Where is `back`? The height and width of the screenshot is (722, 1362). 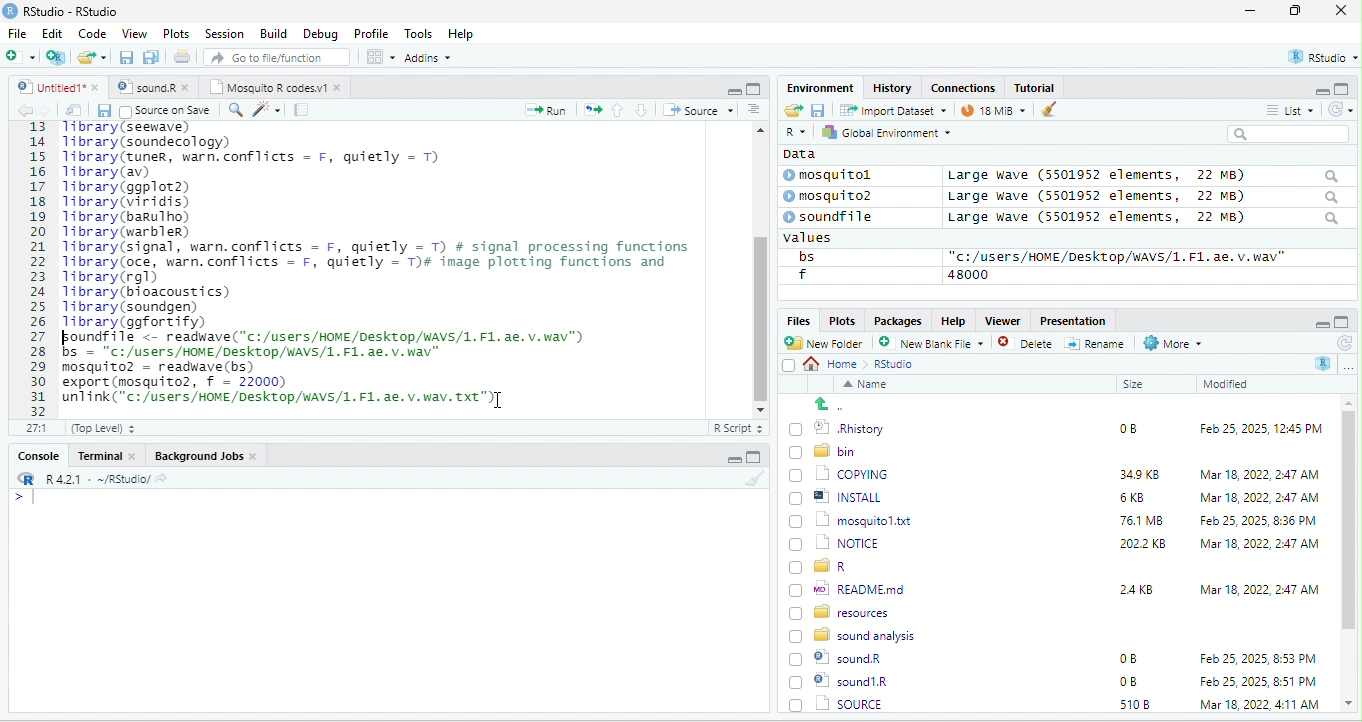 back is located at coordinates (28, 111).